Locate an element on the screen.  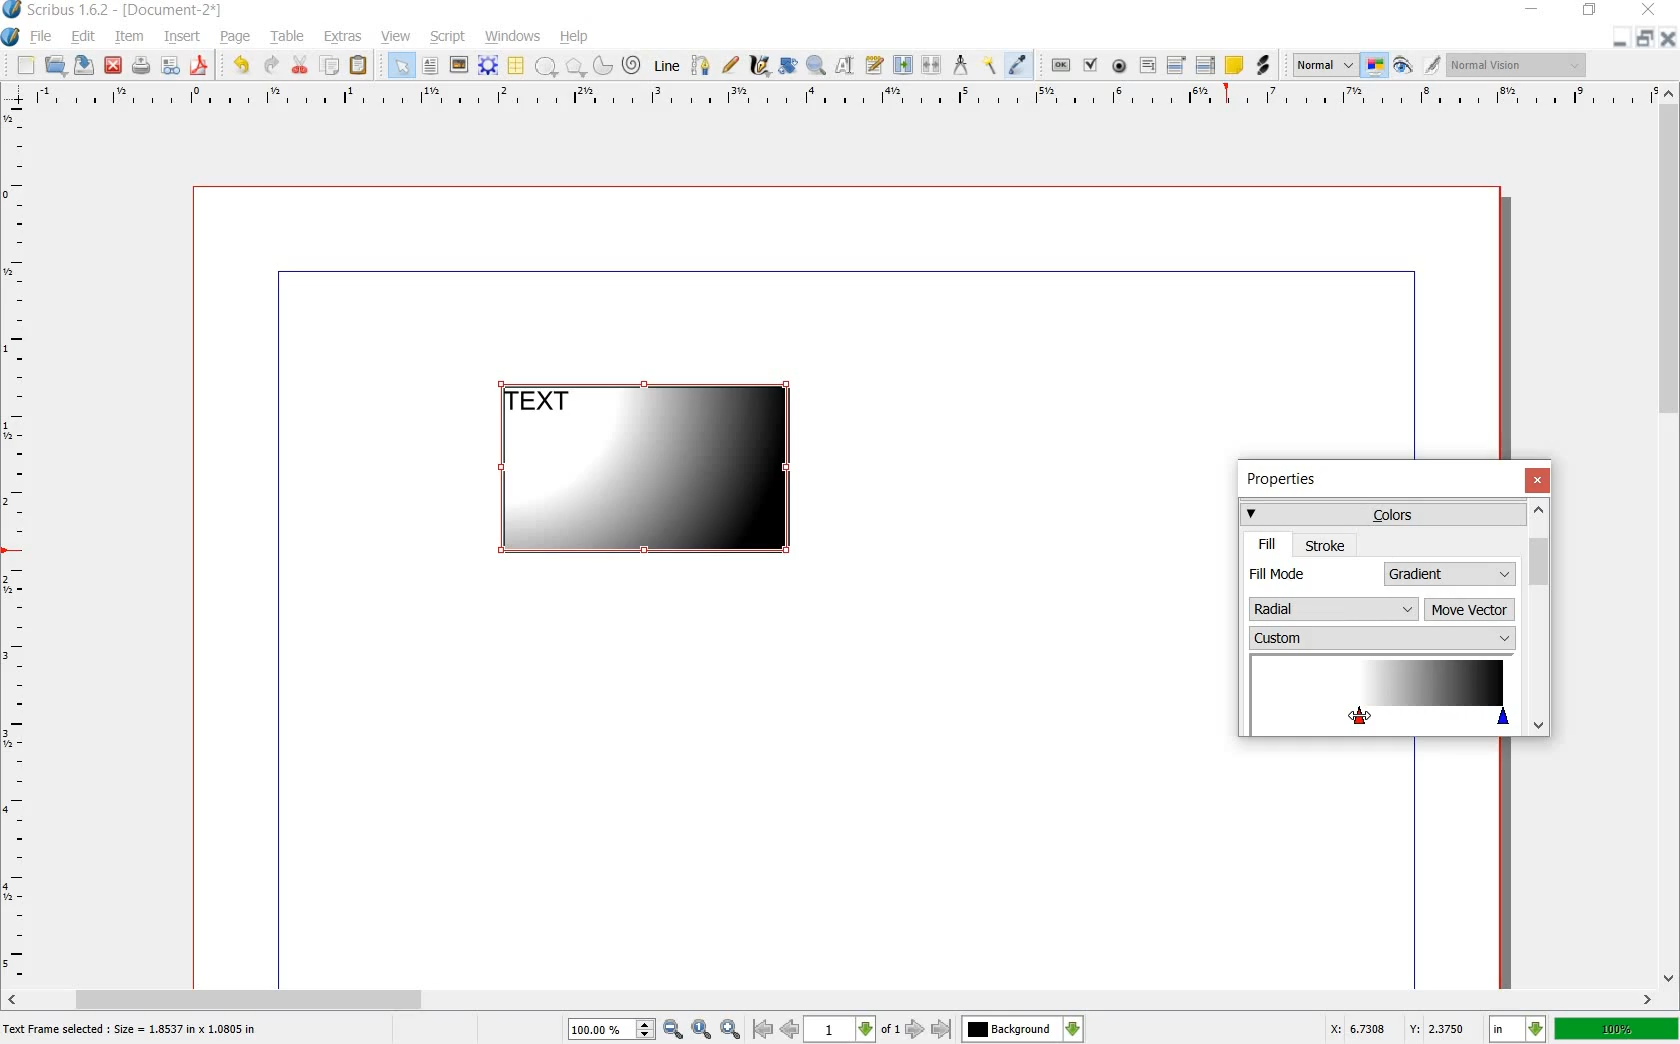
render frame is located at coordinates (488, 66).